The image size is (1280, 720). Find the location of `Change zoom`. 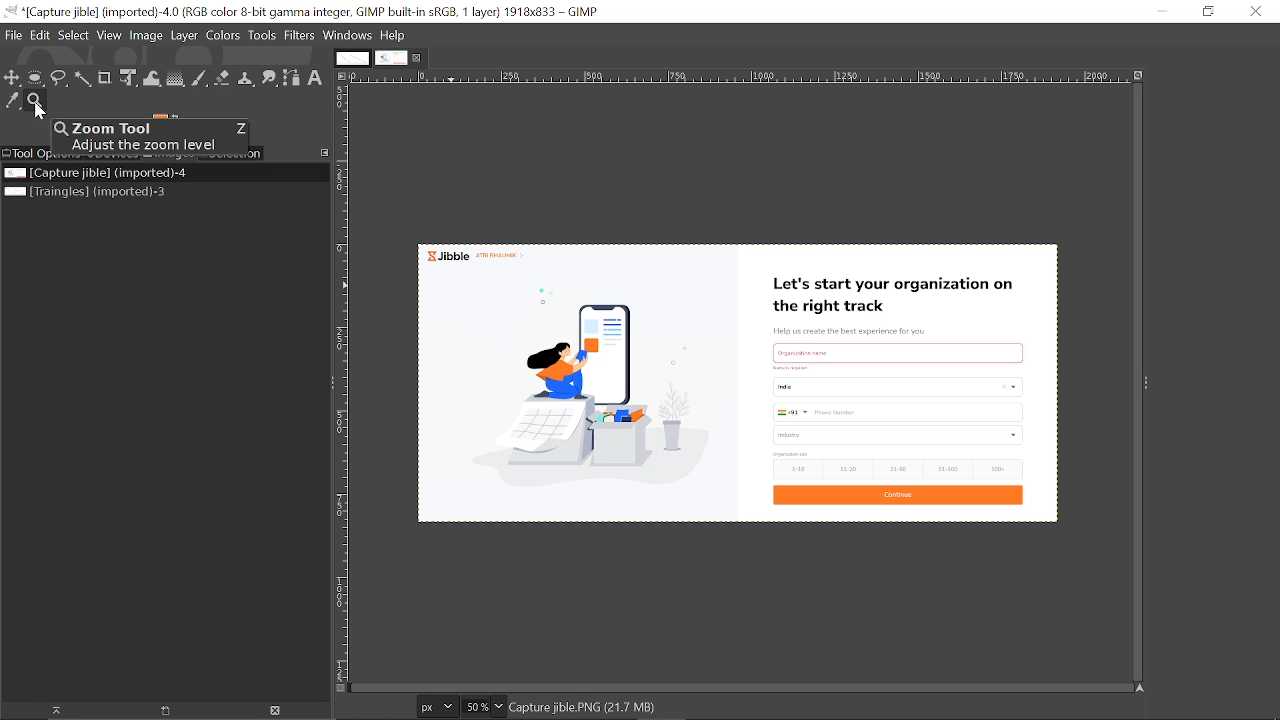

Change zoom is located at coordinates (499, 706).